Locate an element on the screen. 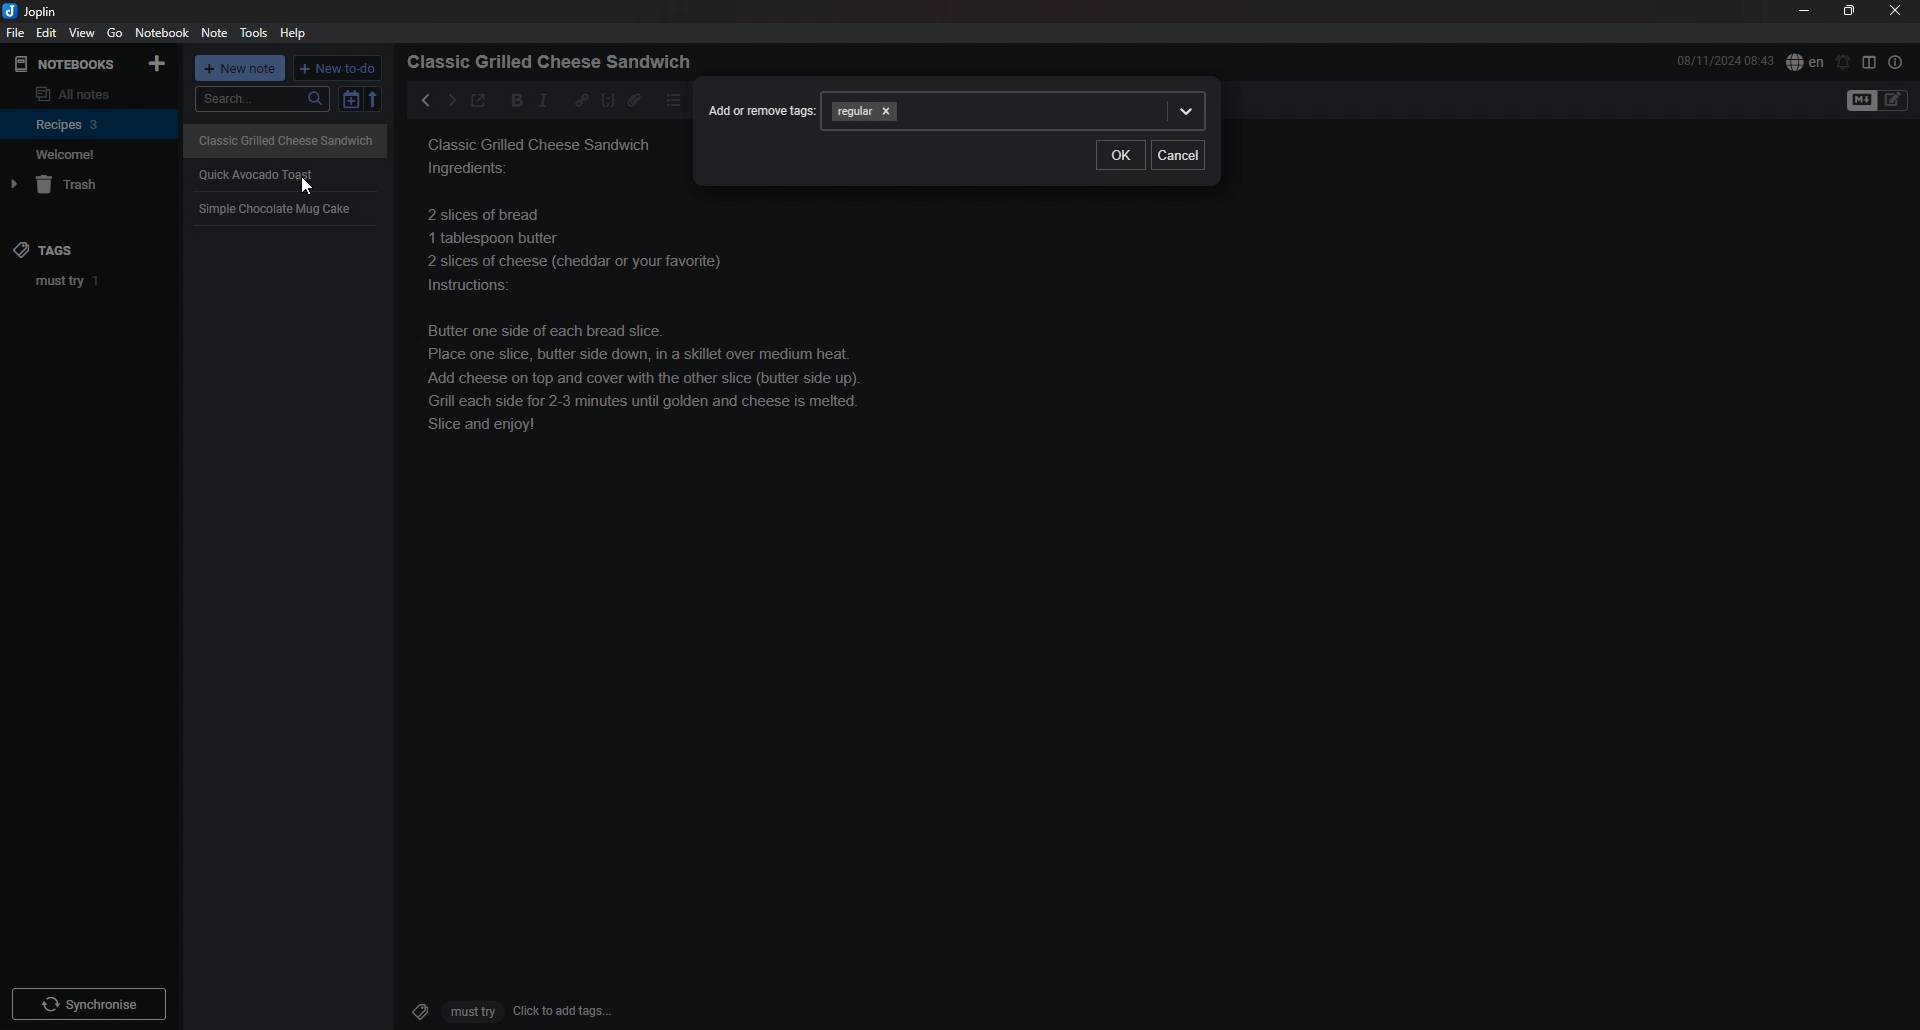 The image size is (1920, 1030). toggle editor is located at coordinates (1879, 102).